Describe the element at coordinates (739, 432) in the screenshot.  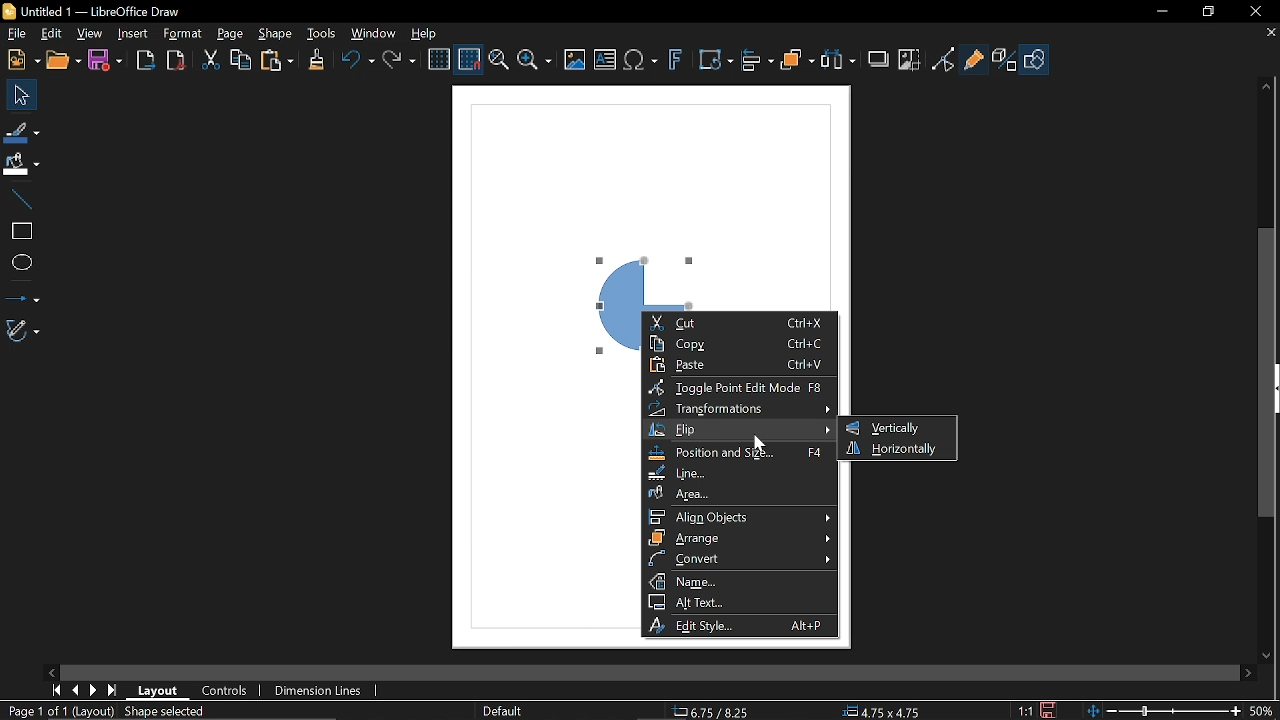
I see `Flip` at that location.